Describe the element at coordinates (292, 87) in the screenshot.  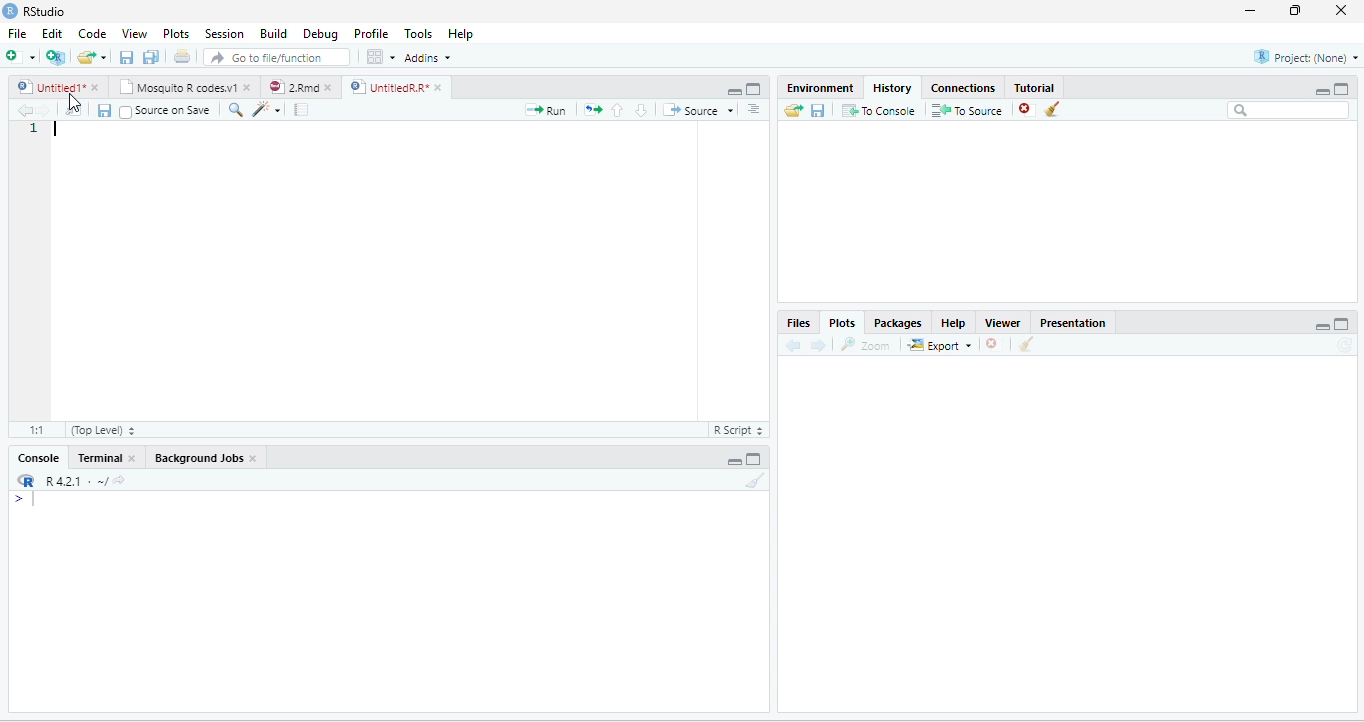
I see `2.Rmd` at that location.